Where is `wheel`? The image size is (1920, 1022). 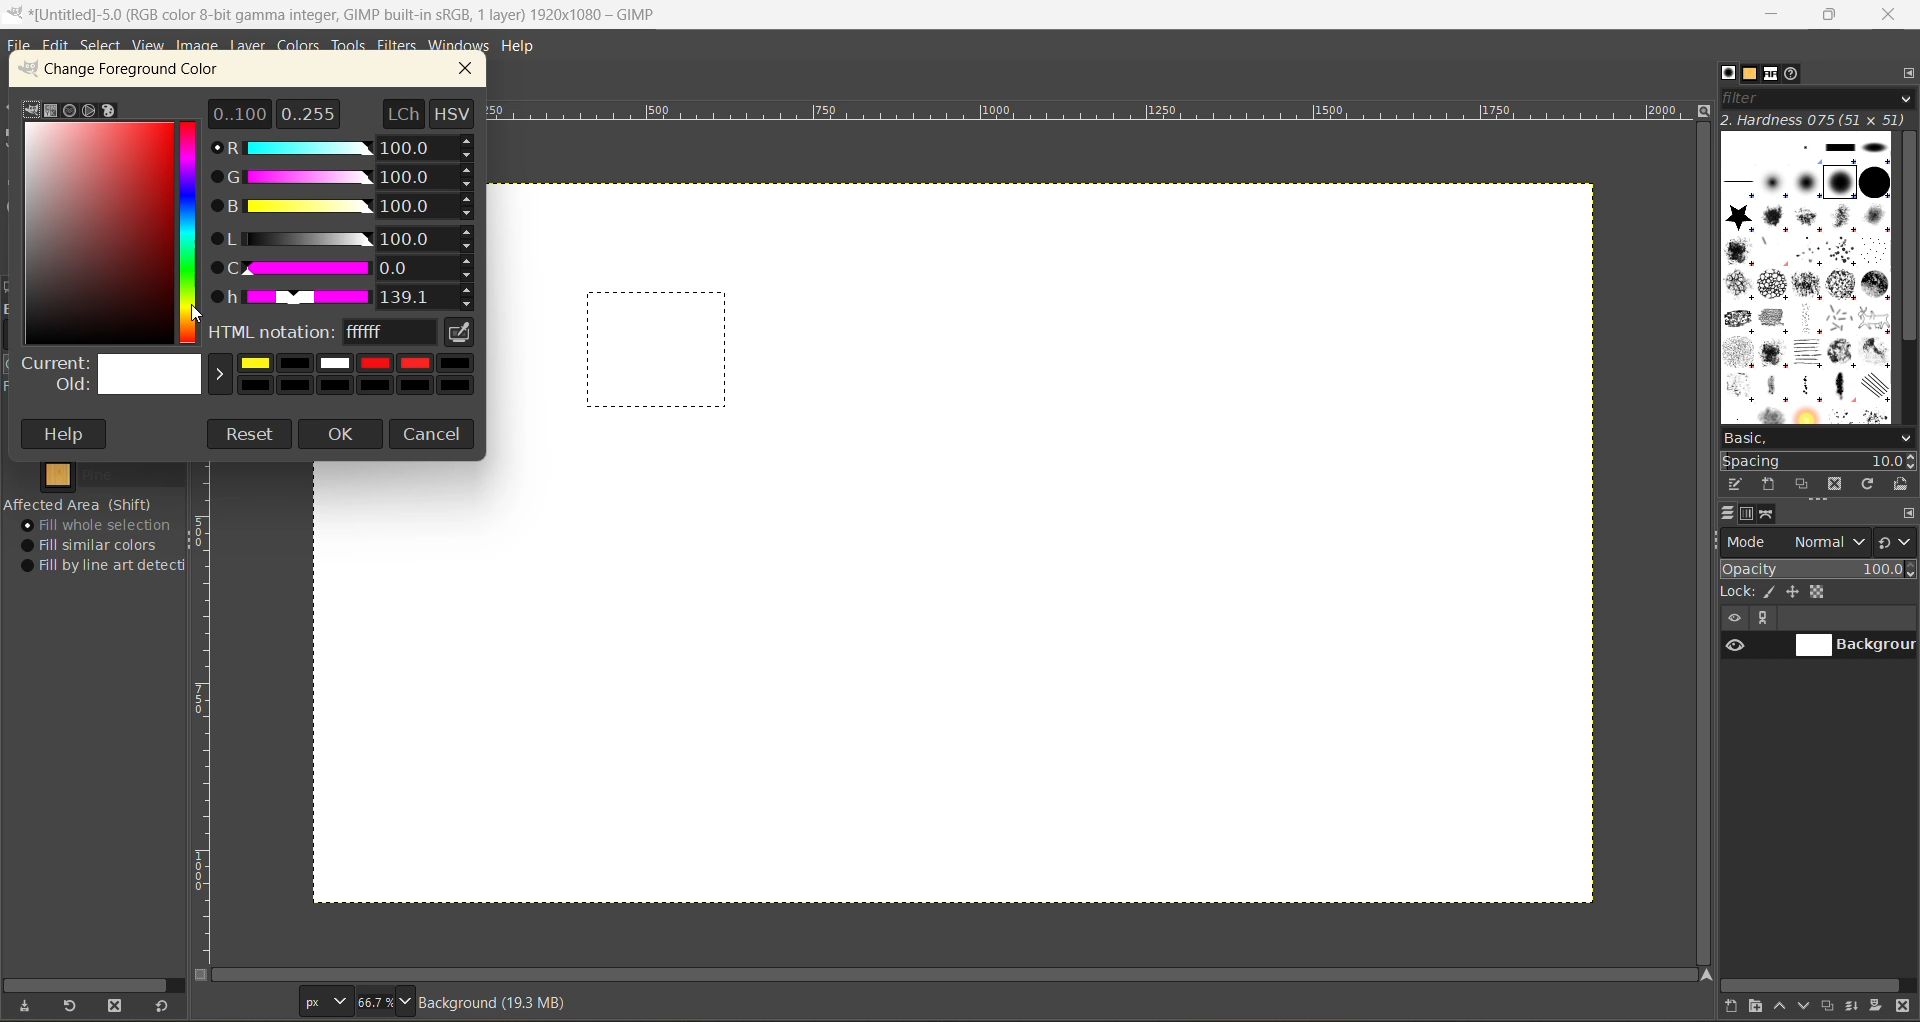 wheel is located at coordinates (87, 110).